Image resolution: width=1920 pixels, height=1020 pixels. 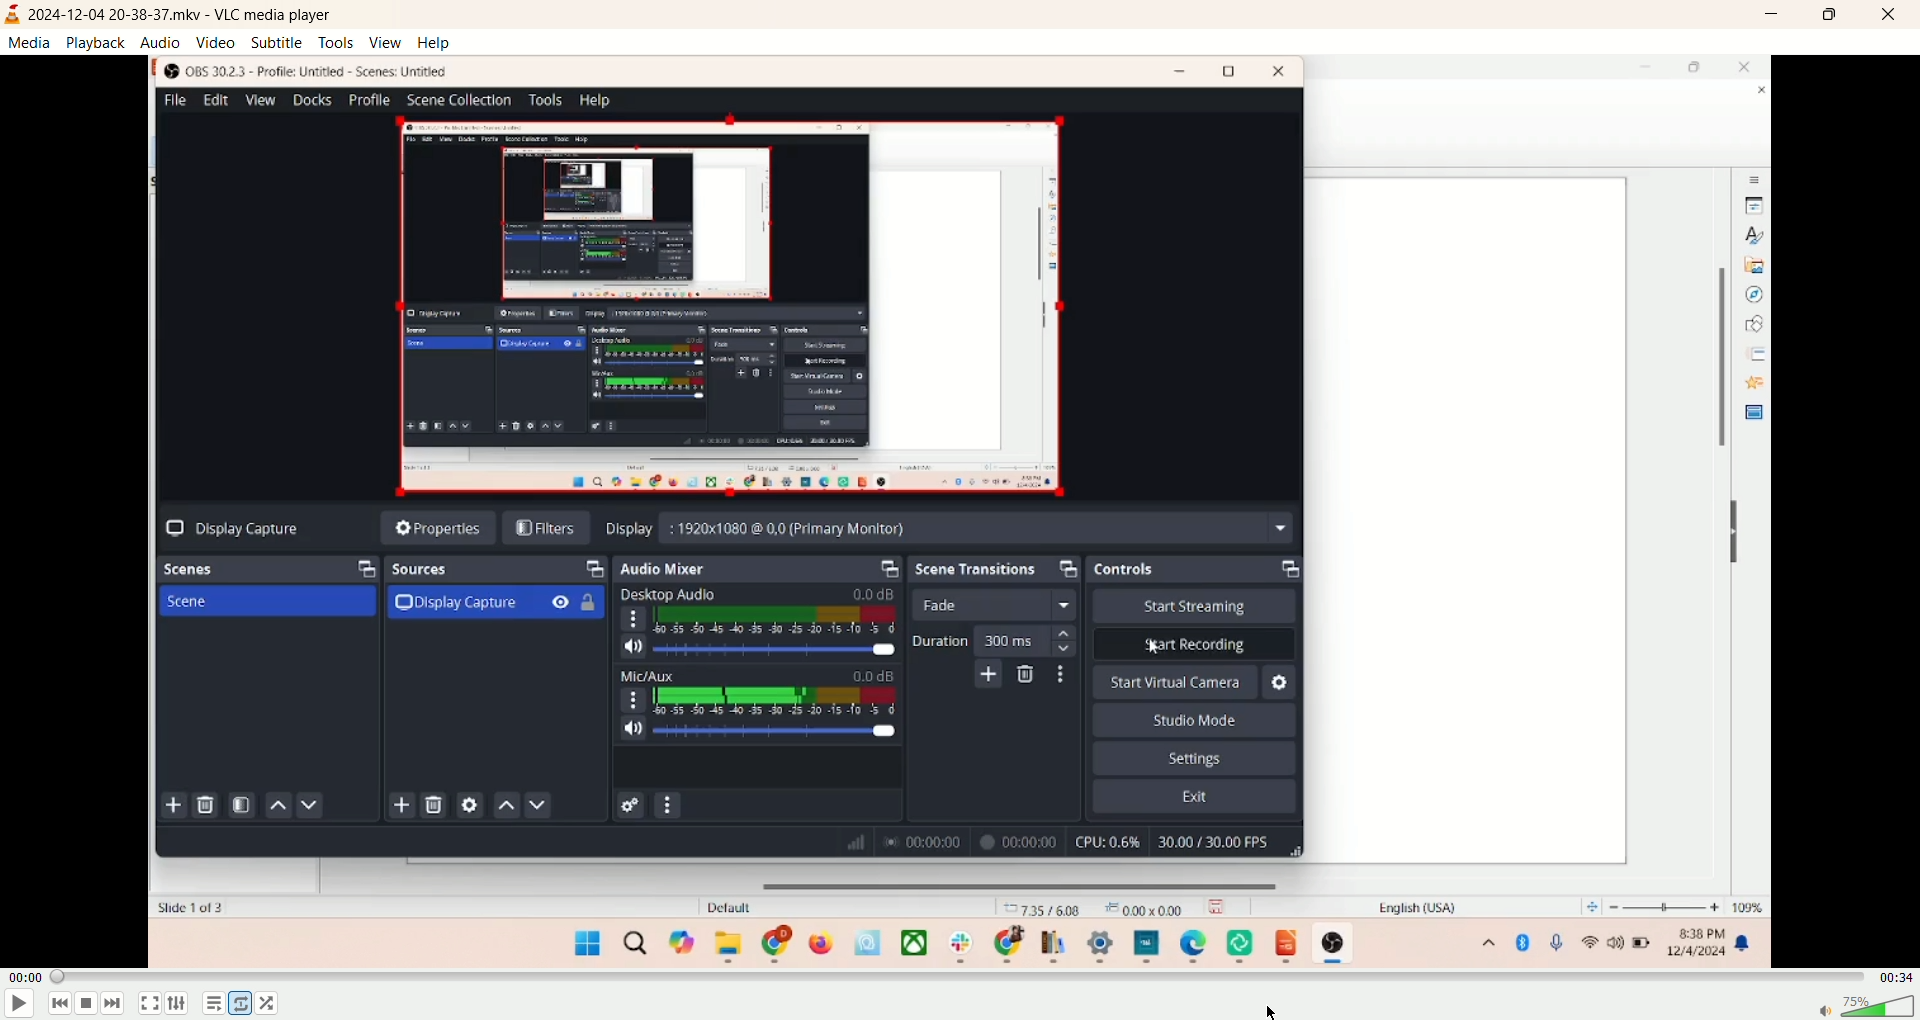 What do you see at coordinates (953, 976) in the screenshot?
I see `progress bar` at bounding box center [953, 976].